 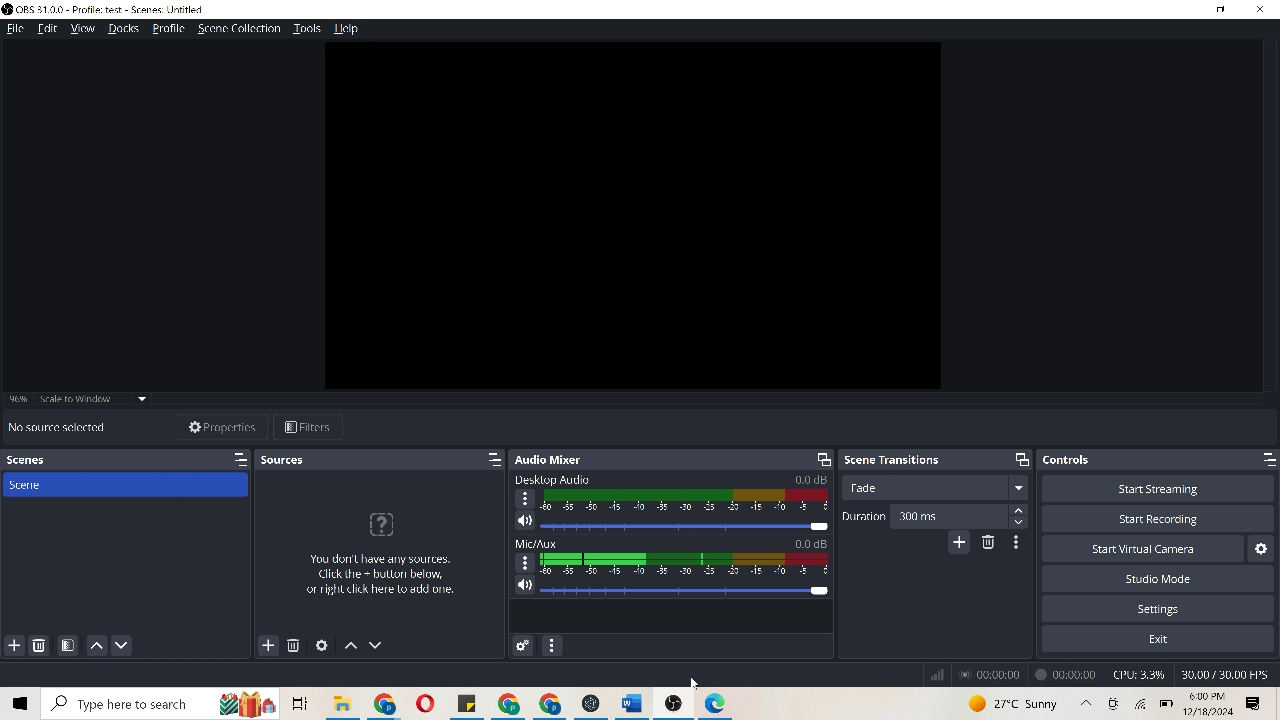 I want to click on duration, so click(x=863, y=517).